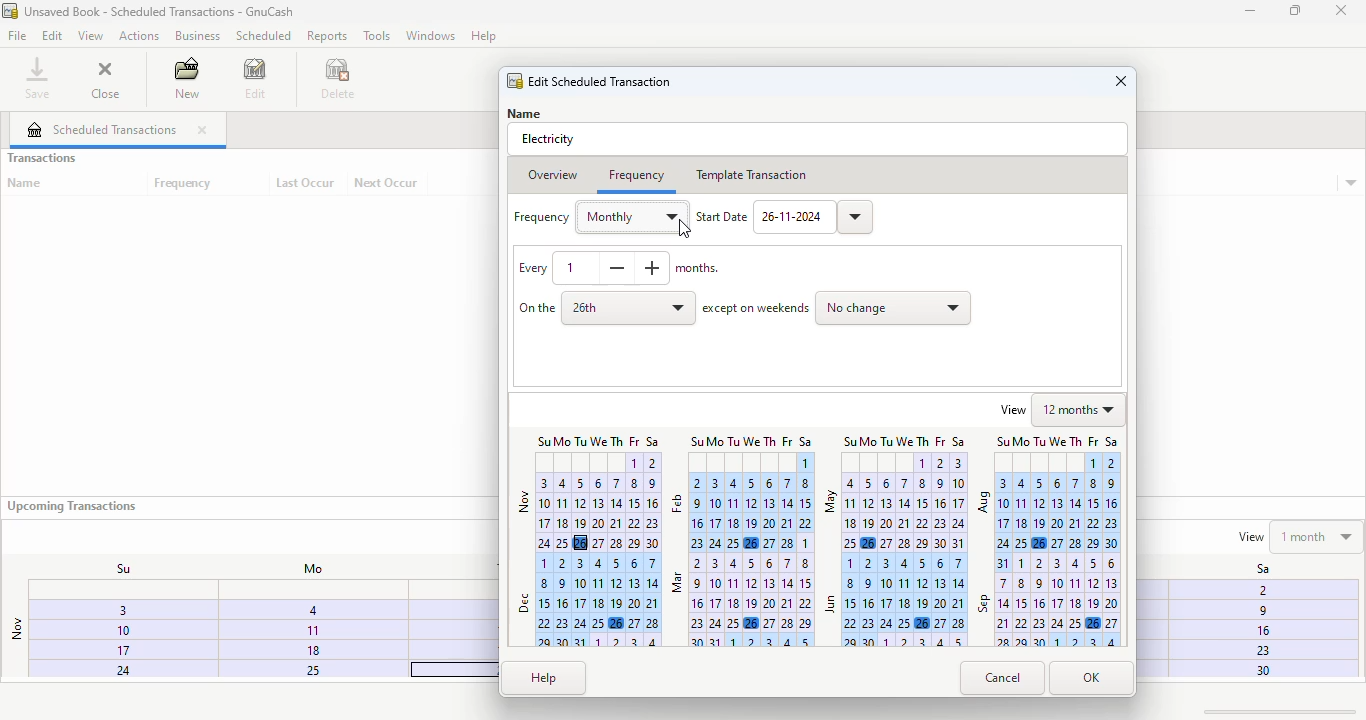 The width and height of the screenshot is (1366, 720). I want to click on view, so click(1013, 409).